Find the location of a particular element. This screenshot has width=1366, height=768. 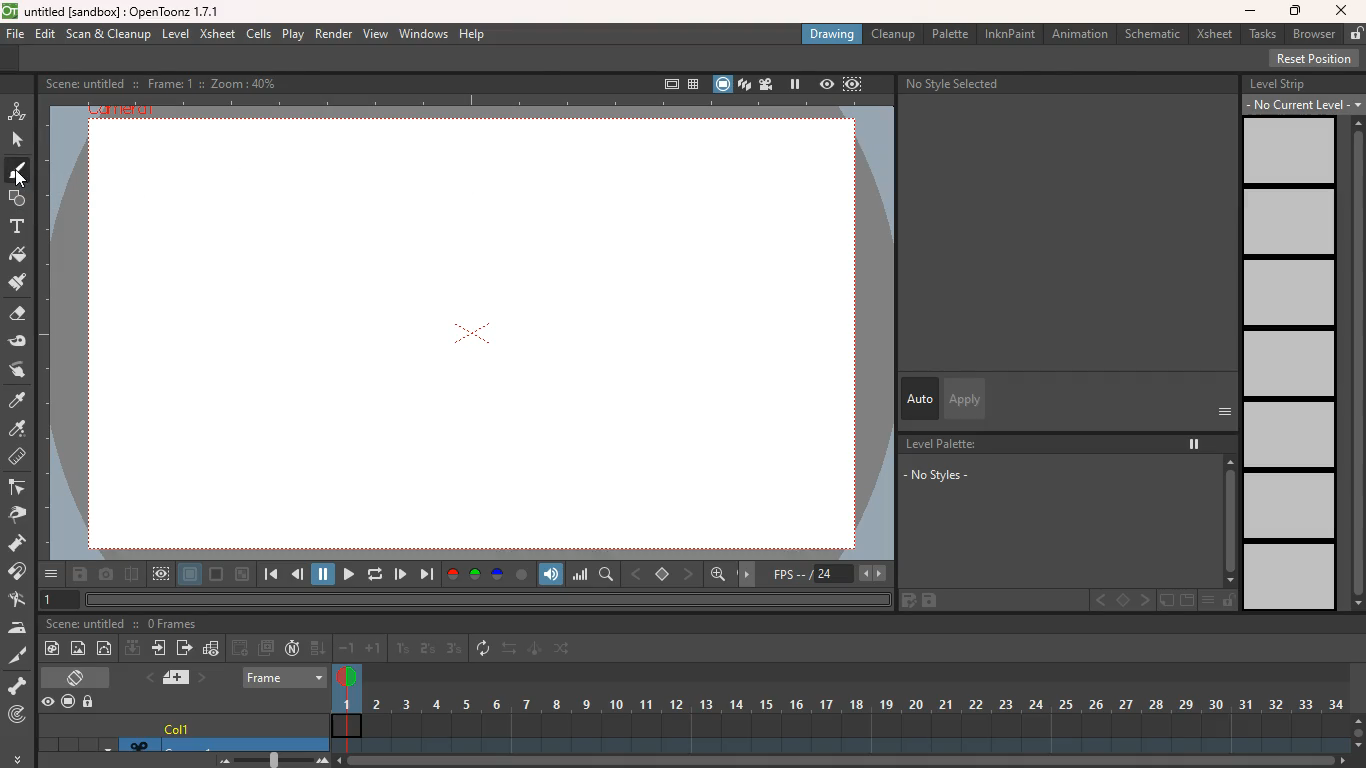

back is located at coordinates (241, 647).